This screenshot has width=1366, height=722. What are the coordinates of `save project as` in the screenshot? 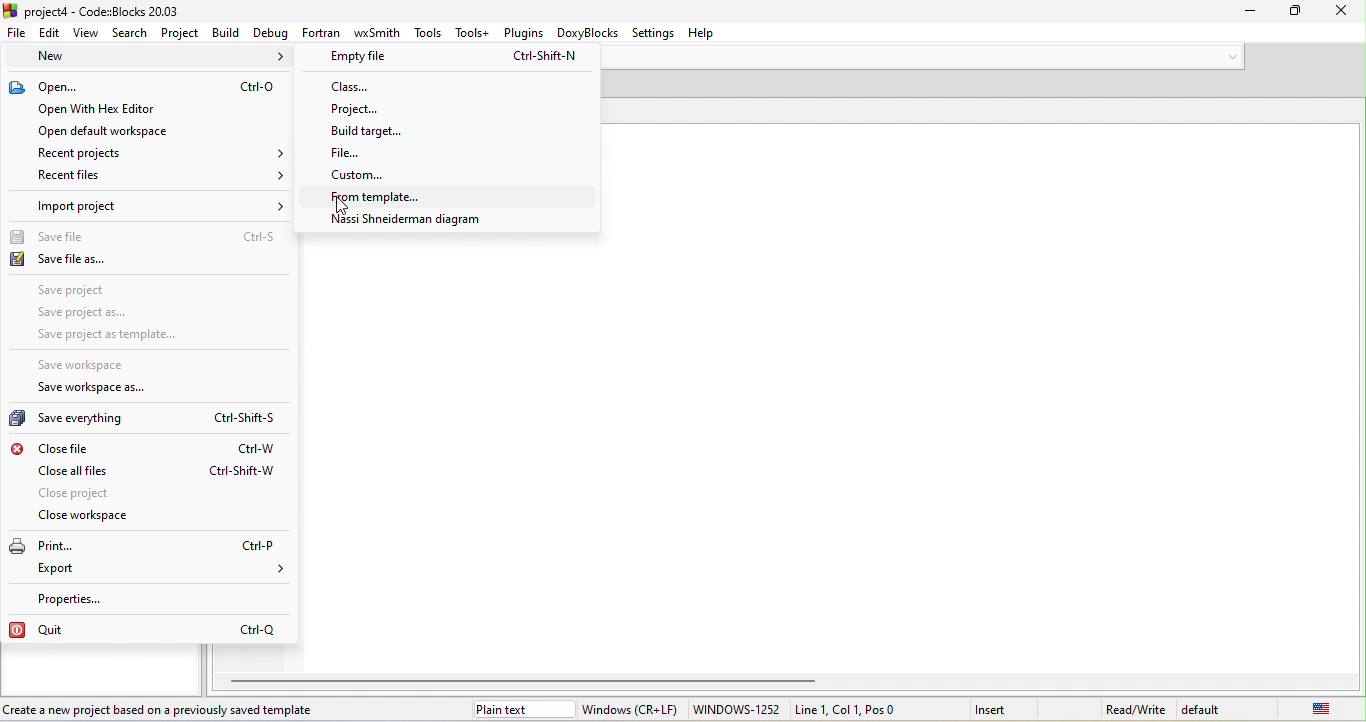 It's located at (98, 312).